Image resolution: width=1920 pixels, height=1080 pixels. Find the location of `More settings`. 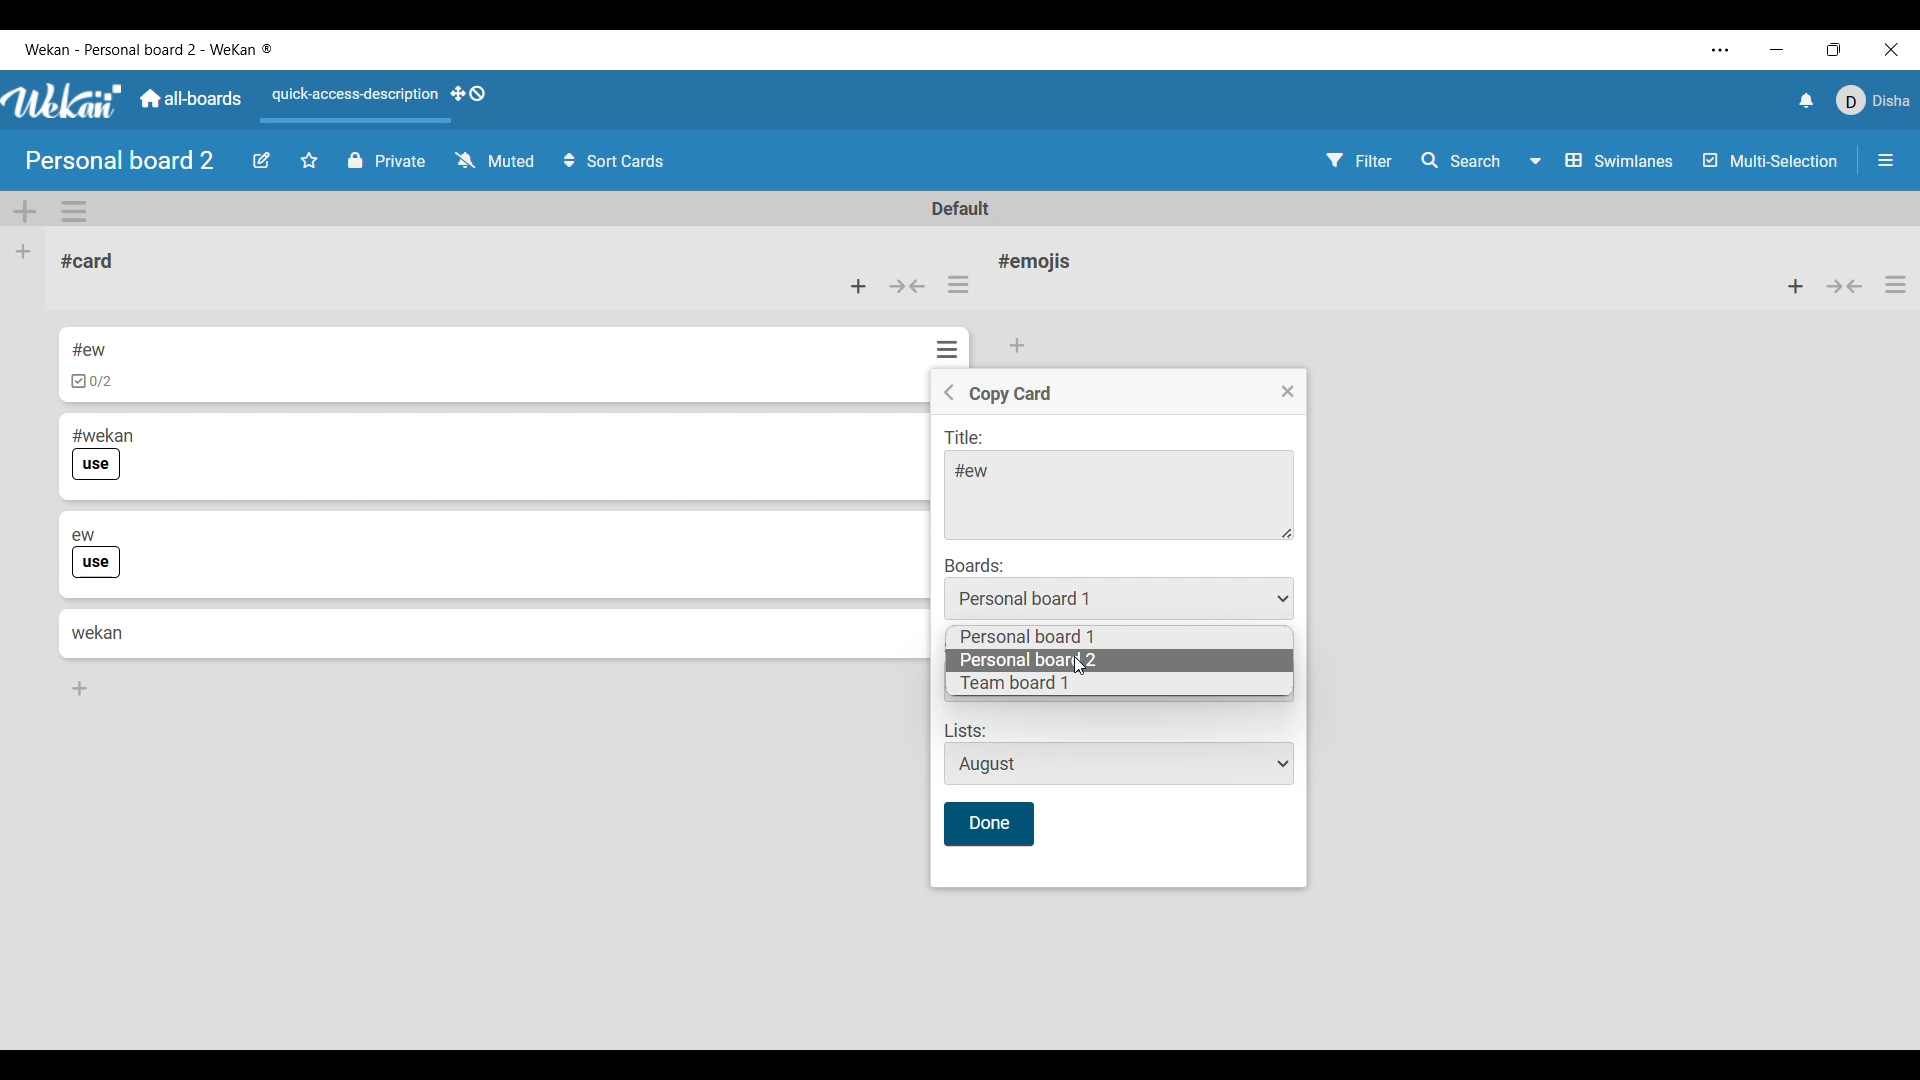

More settings is located at coordinates (1720, 50).